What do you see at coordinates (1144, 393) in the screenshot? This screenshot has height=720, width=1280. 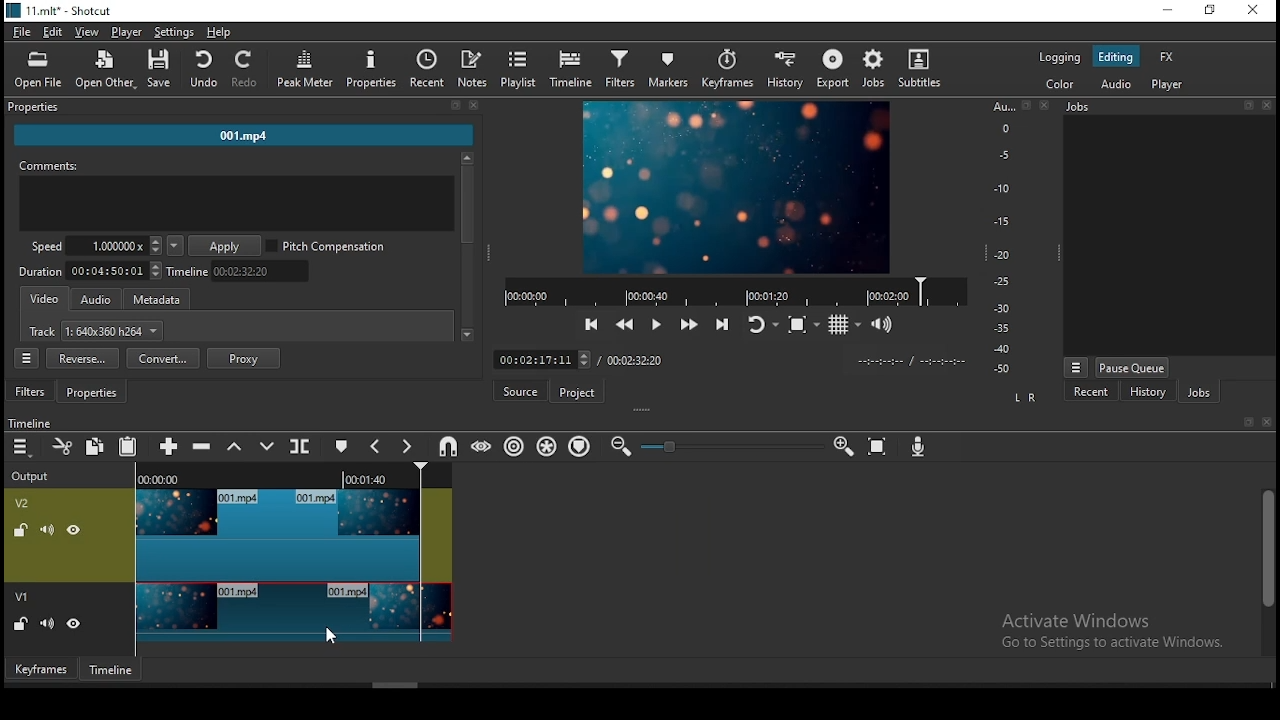 I see `history` at bounding box center [1144, 393].